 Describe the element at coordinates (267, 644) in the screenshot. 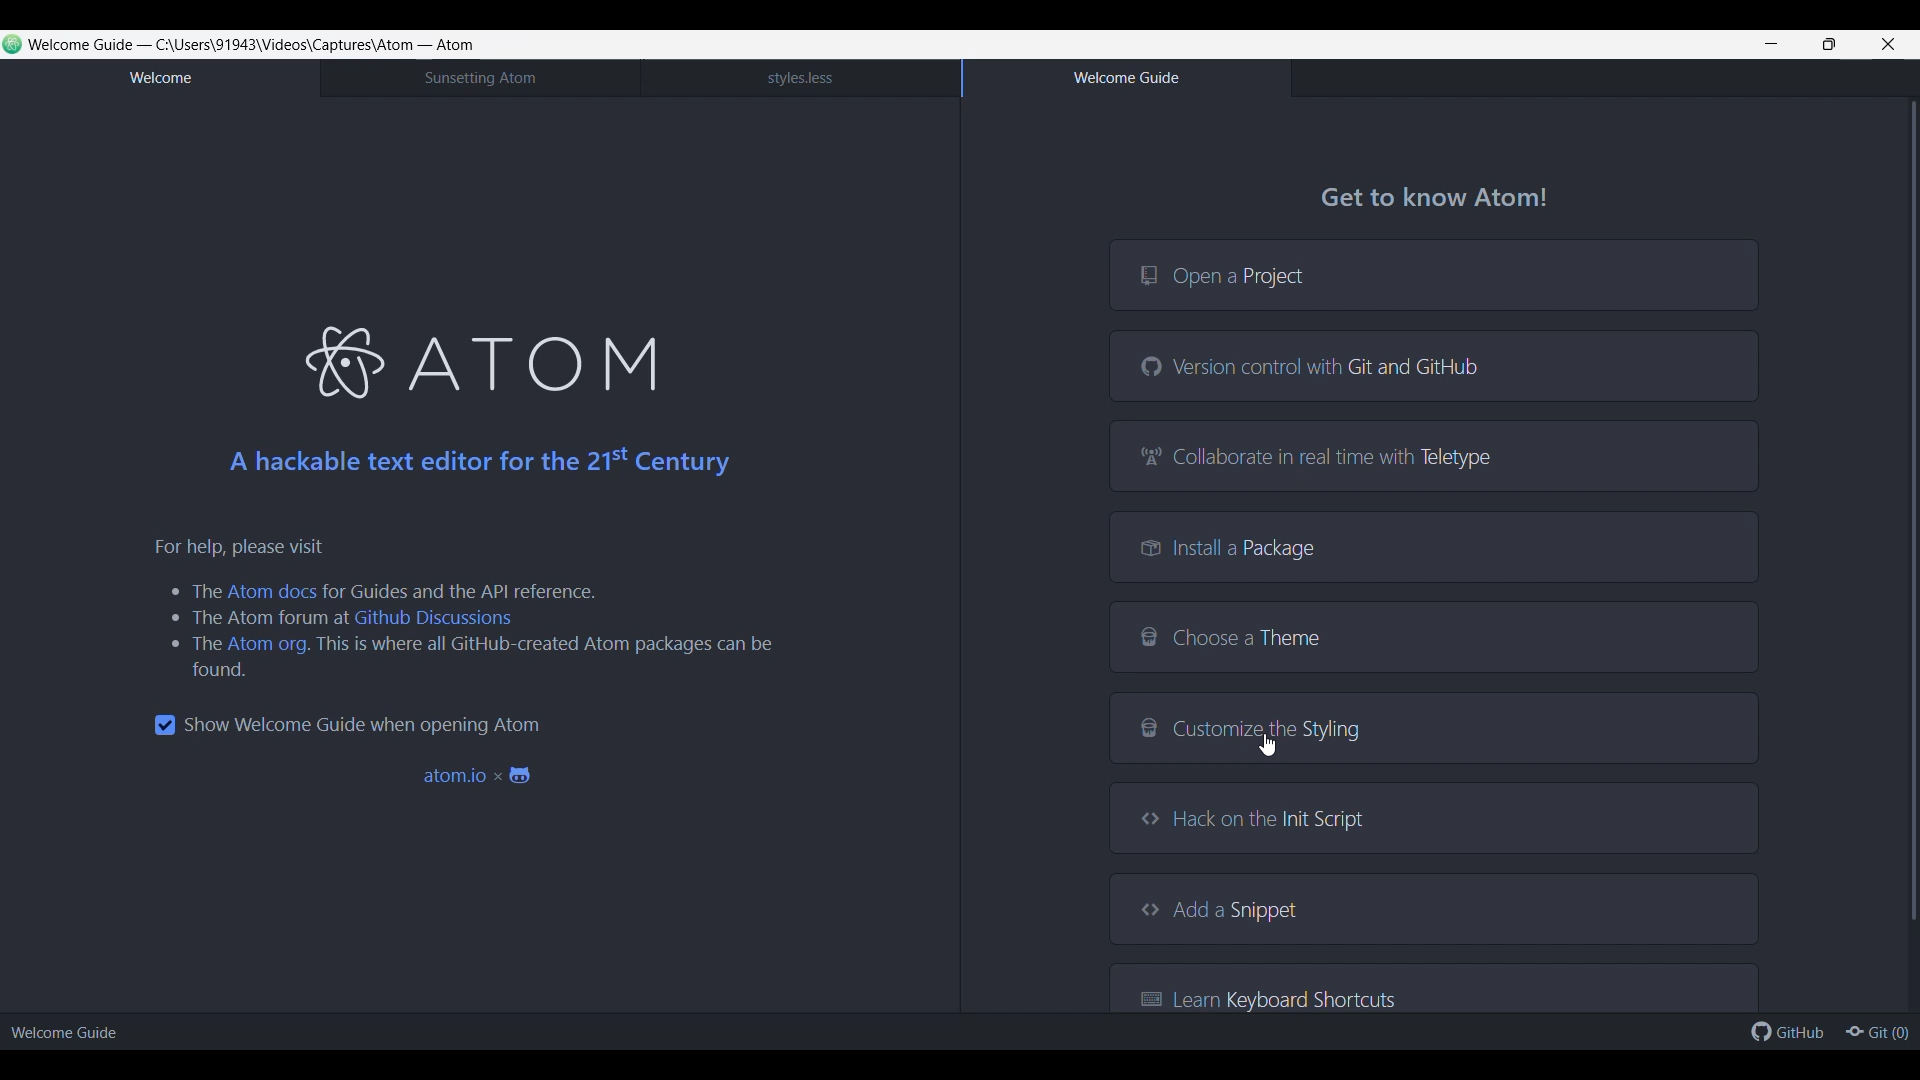

I see `Atom org` at that location.